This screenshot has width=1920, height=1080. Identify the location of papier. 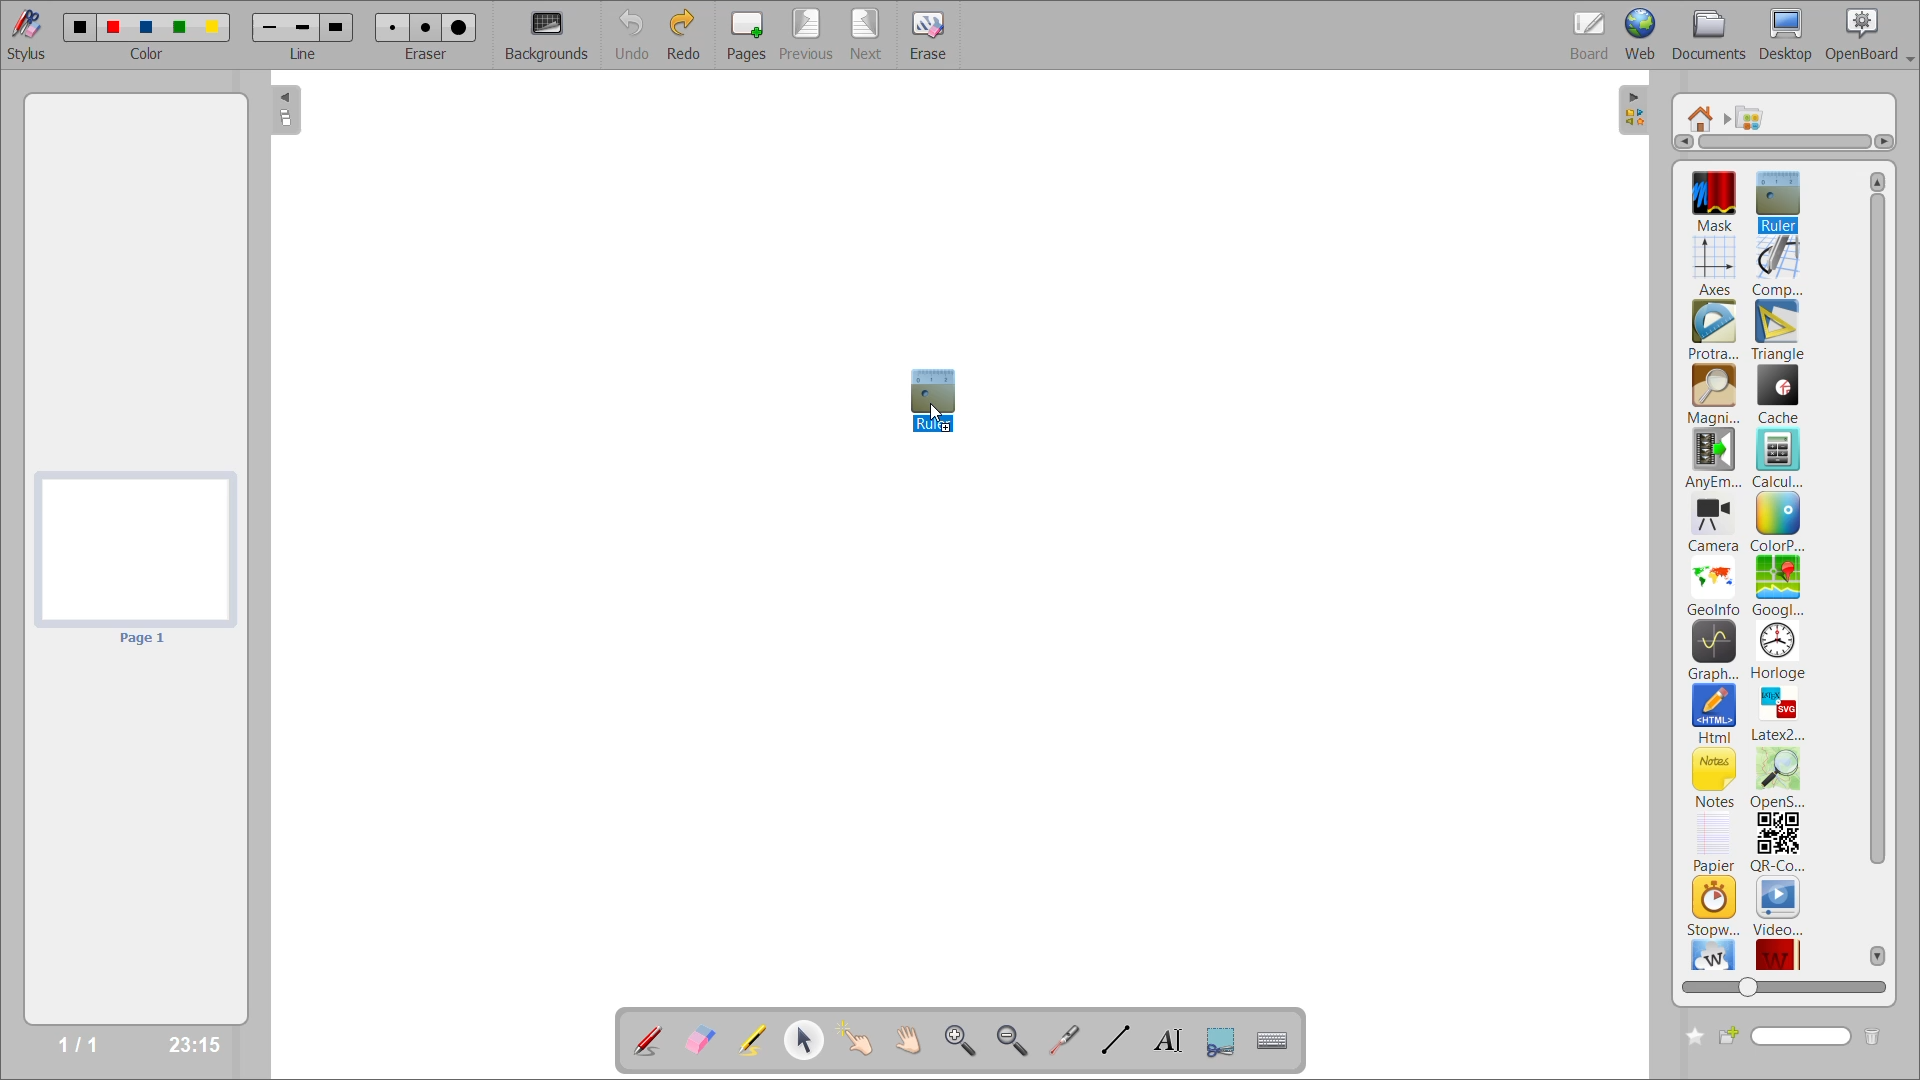
(1713, 842).